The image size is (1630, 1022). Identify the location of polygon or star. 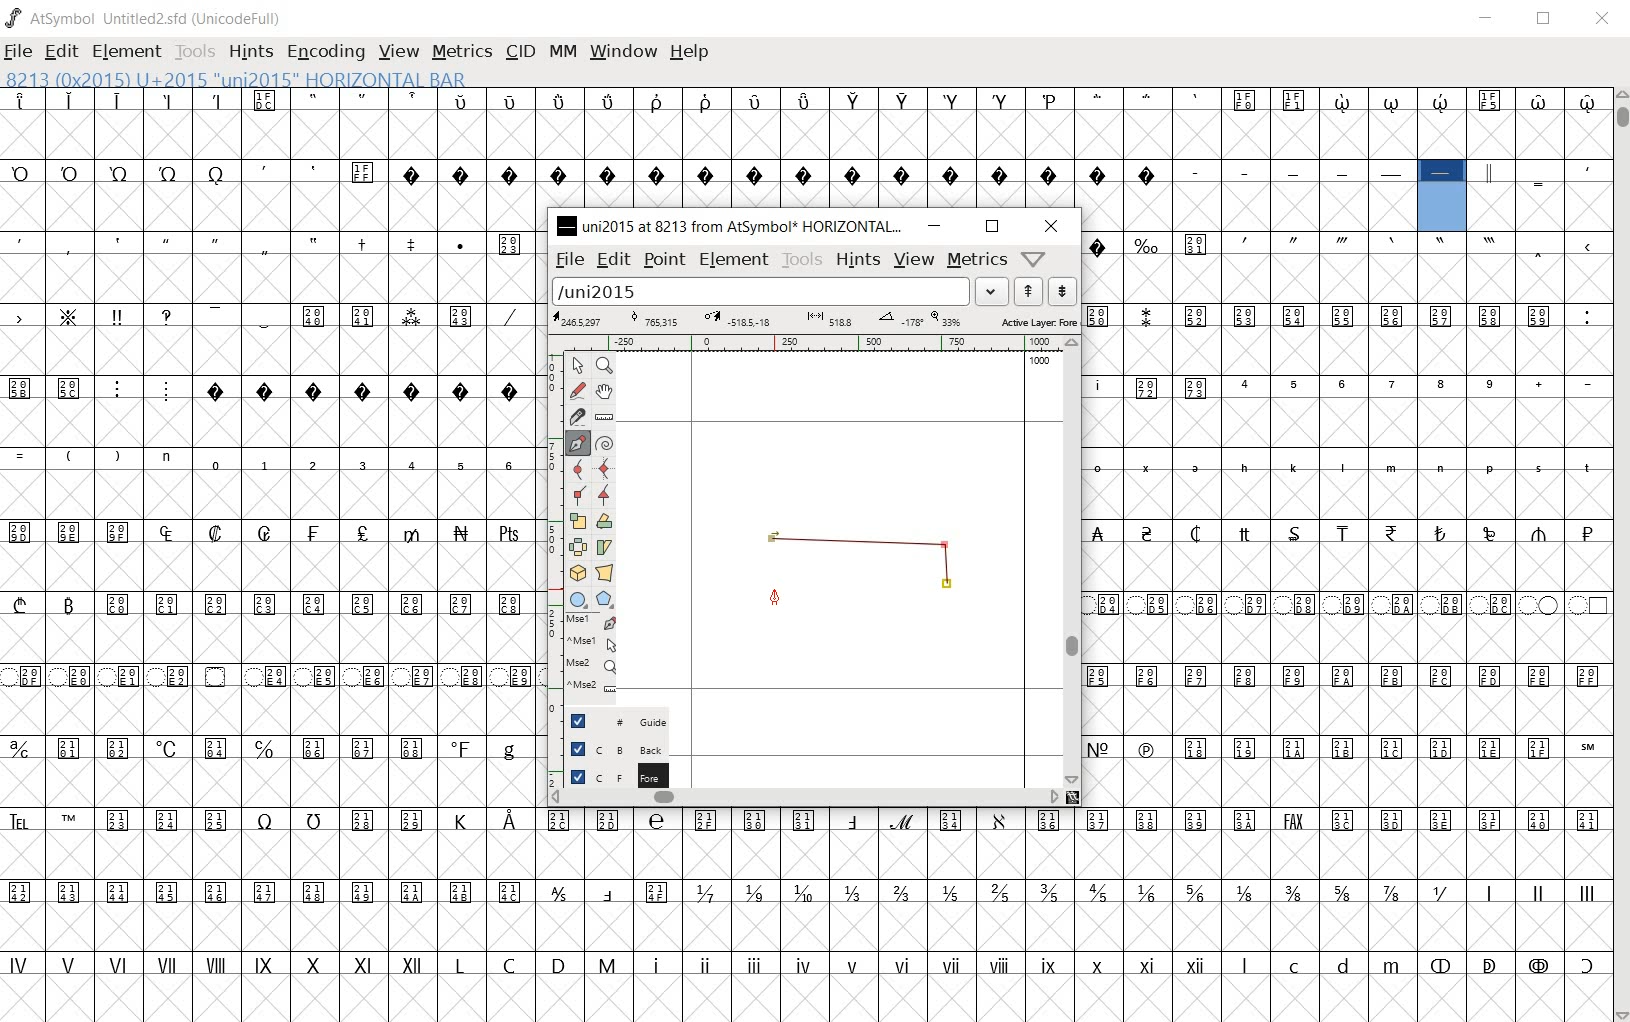
(605, 598).